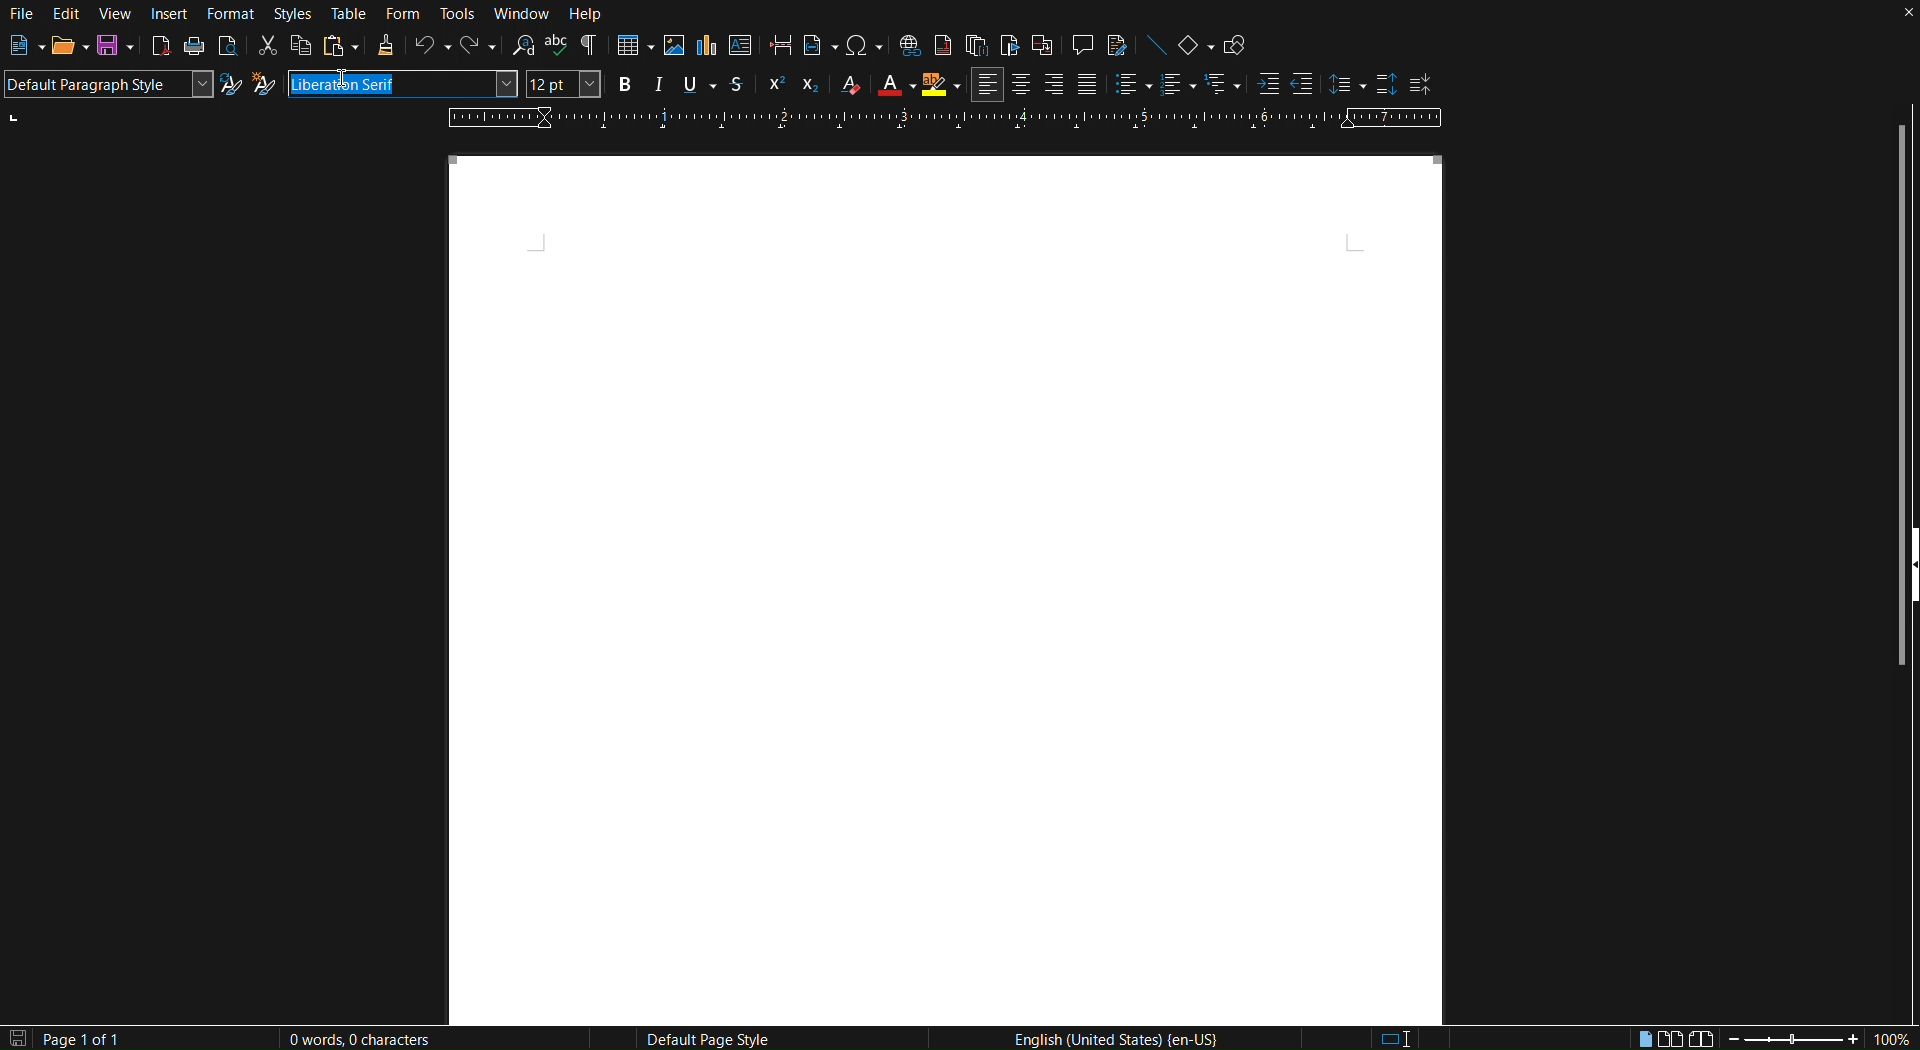 This screenshot has height=1050, width=1920. I want to click on Insert Field, so click(817, 47).